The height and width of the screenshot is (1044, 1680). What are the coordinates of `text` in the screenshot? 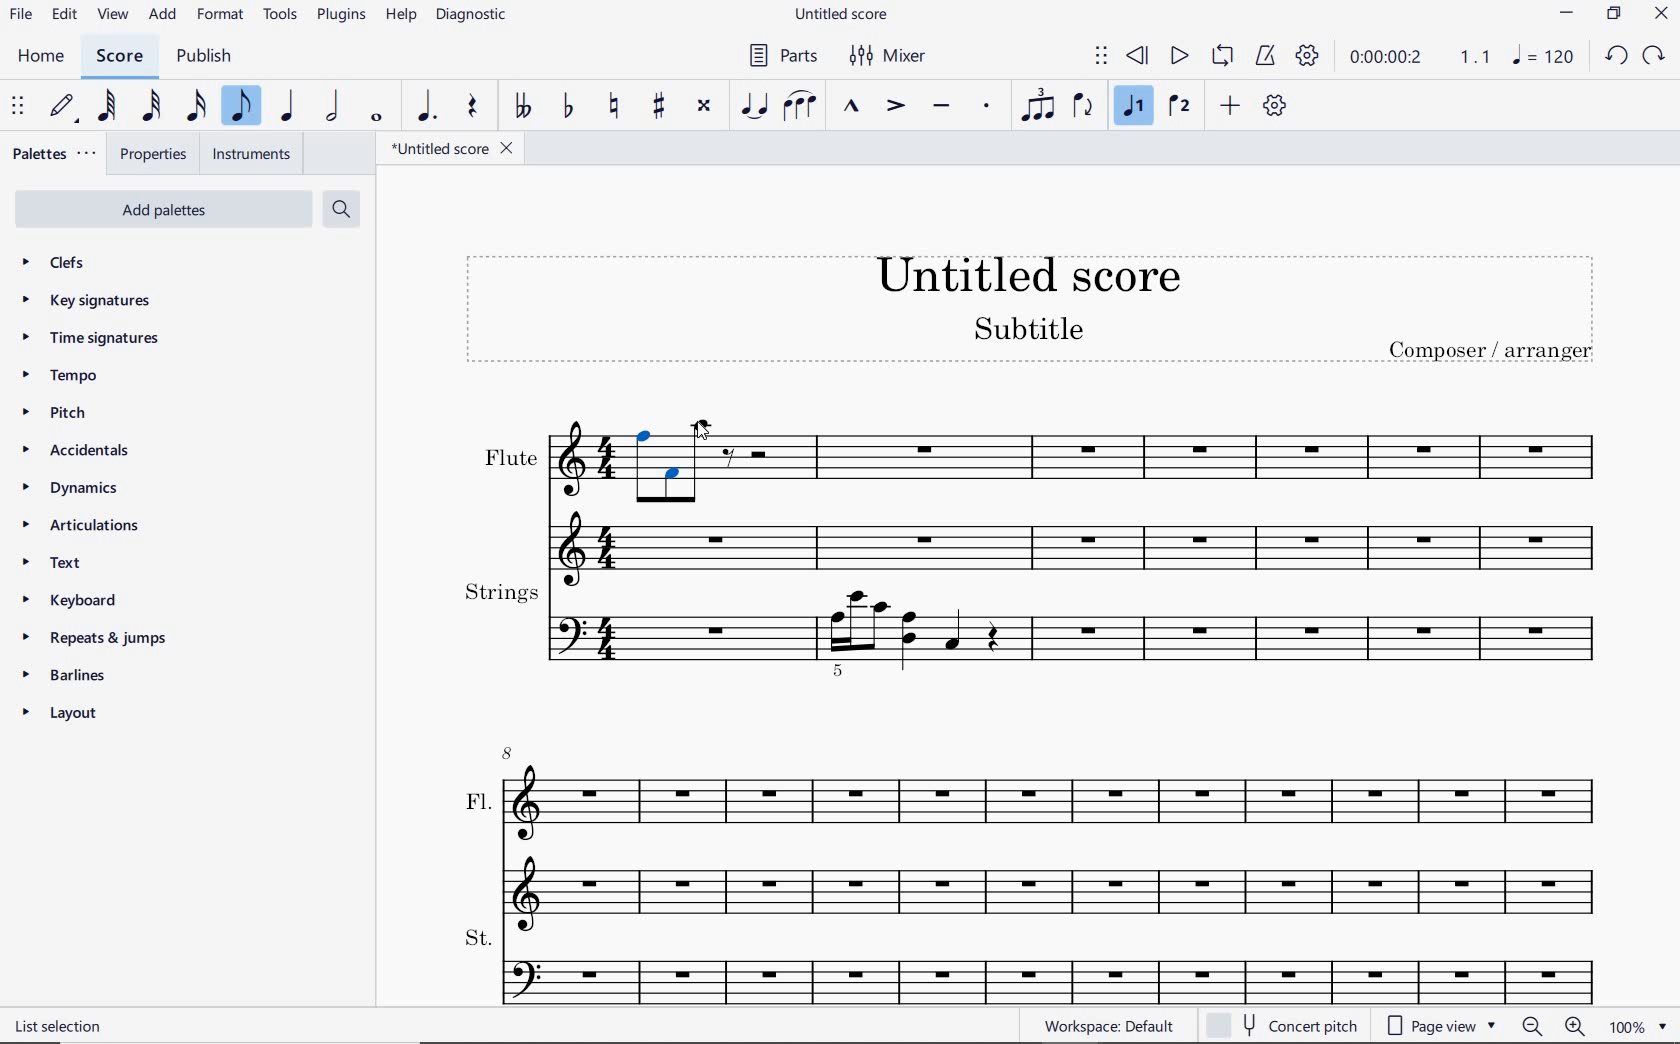 It's located at (62, 565).